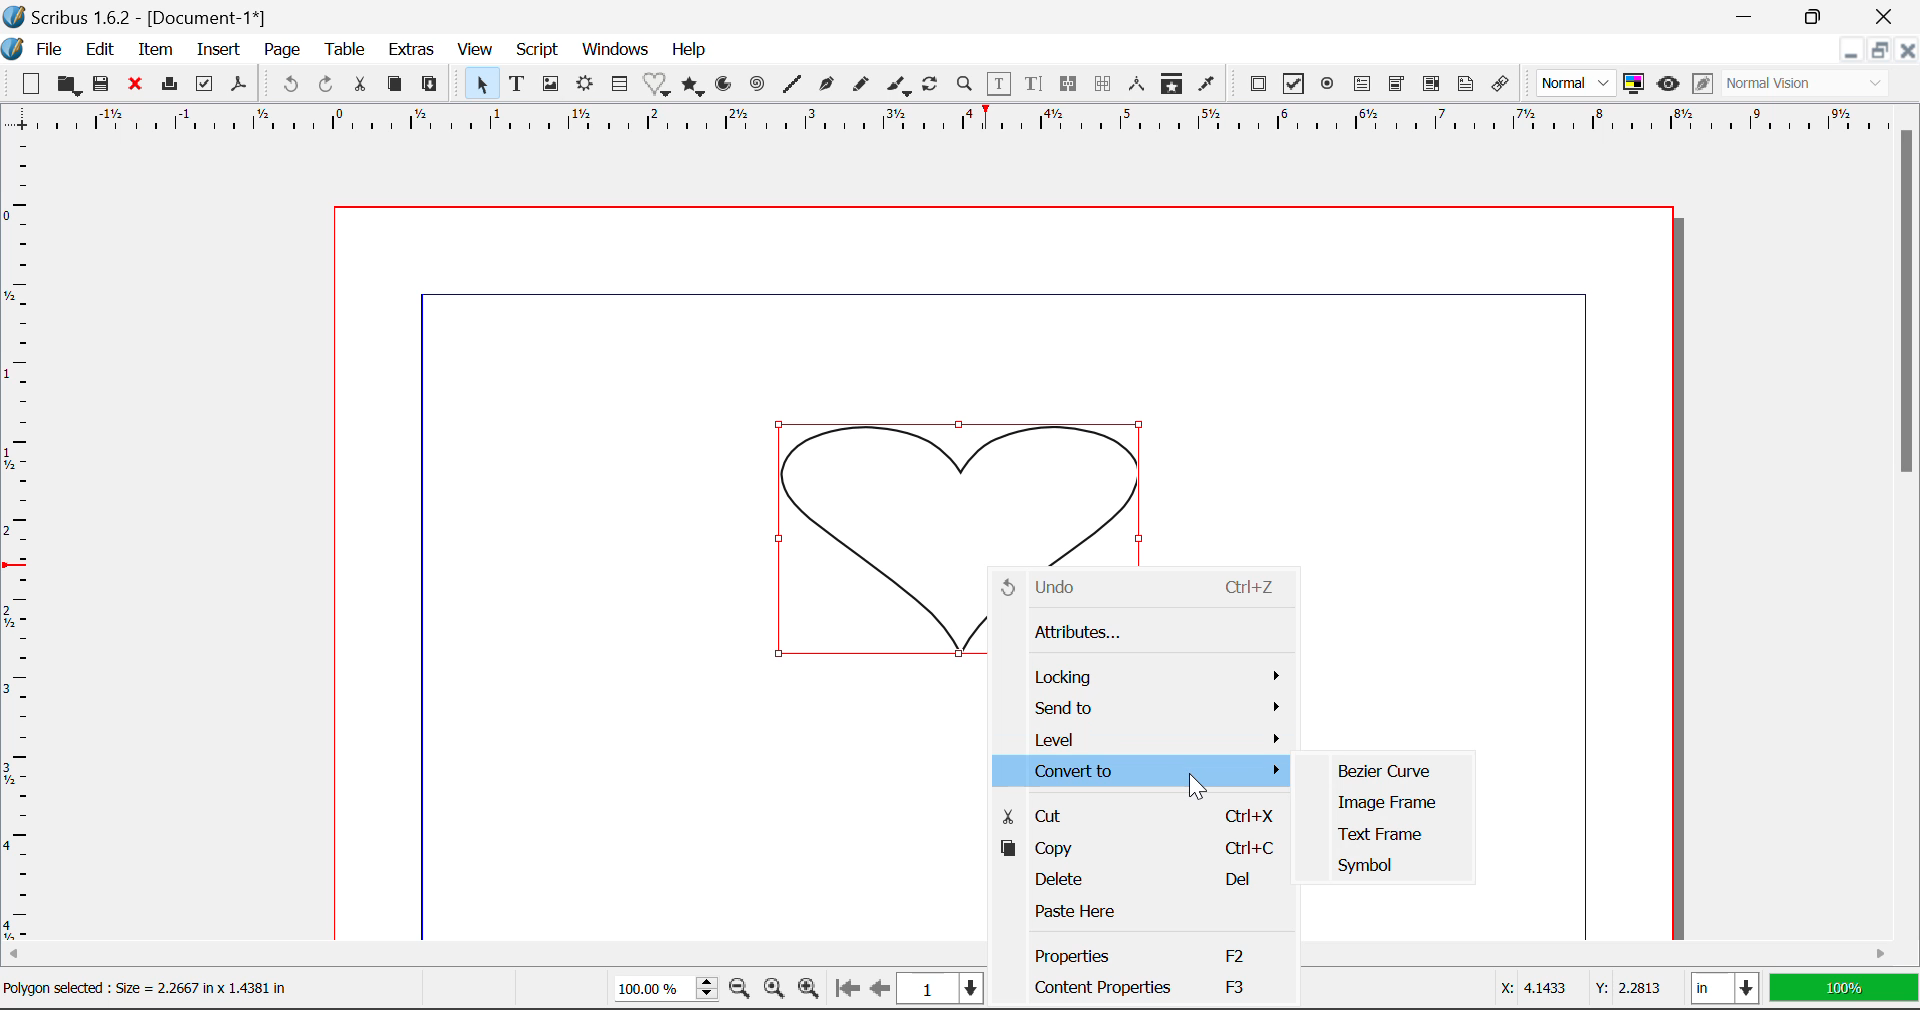 Image resolution: width=1920 pixels, height=1010 pixels. I want to click on Symbol, so click(1382, 865).